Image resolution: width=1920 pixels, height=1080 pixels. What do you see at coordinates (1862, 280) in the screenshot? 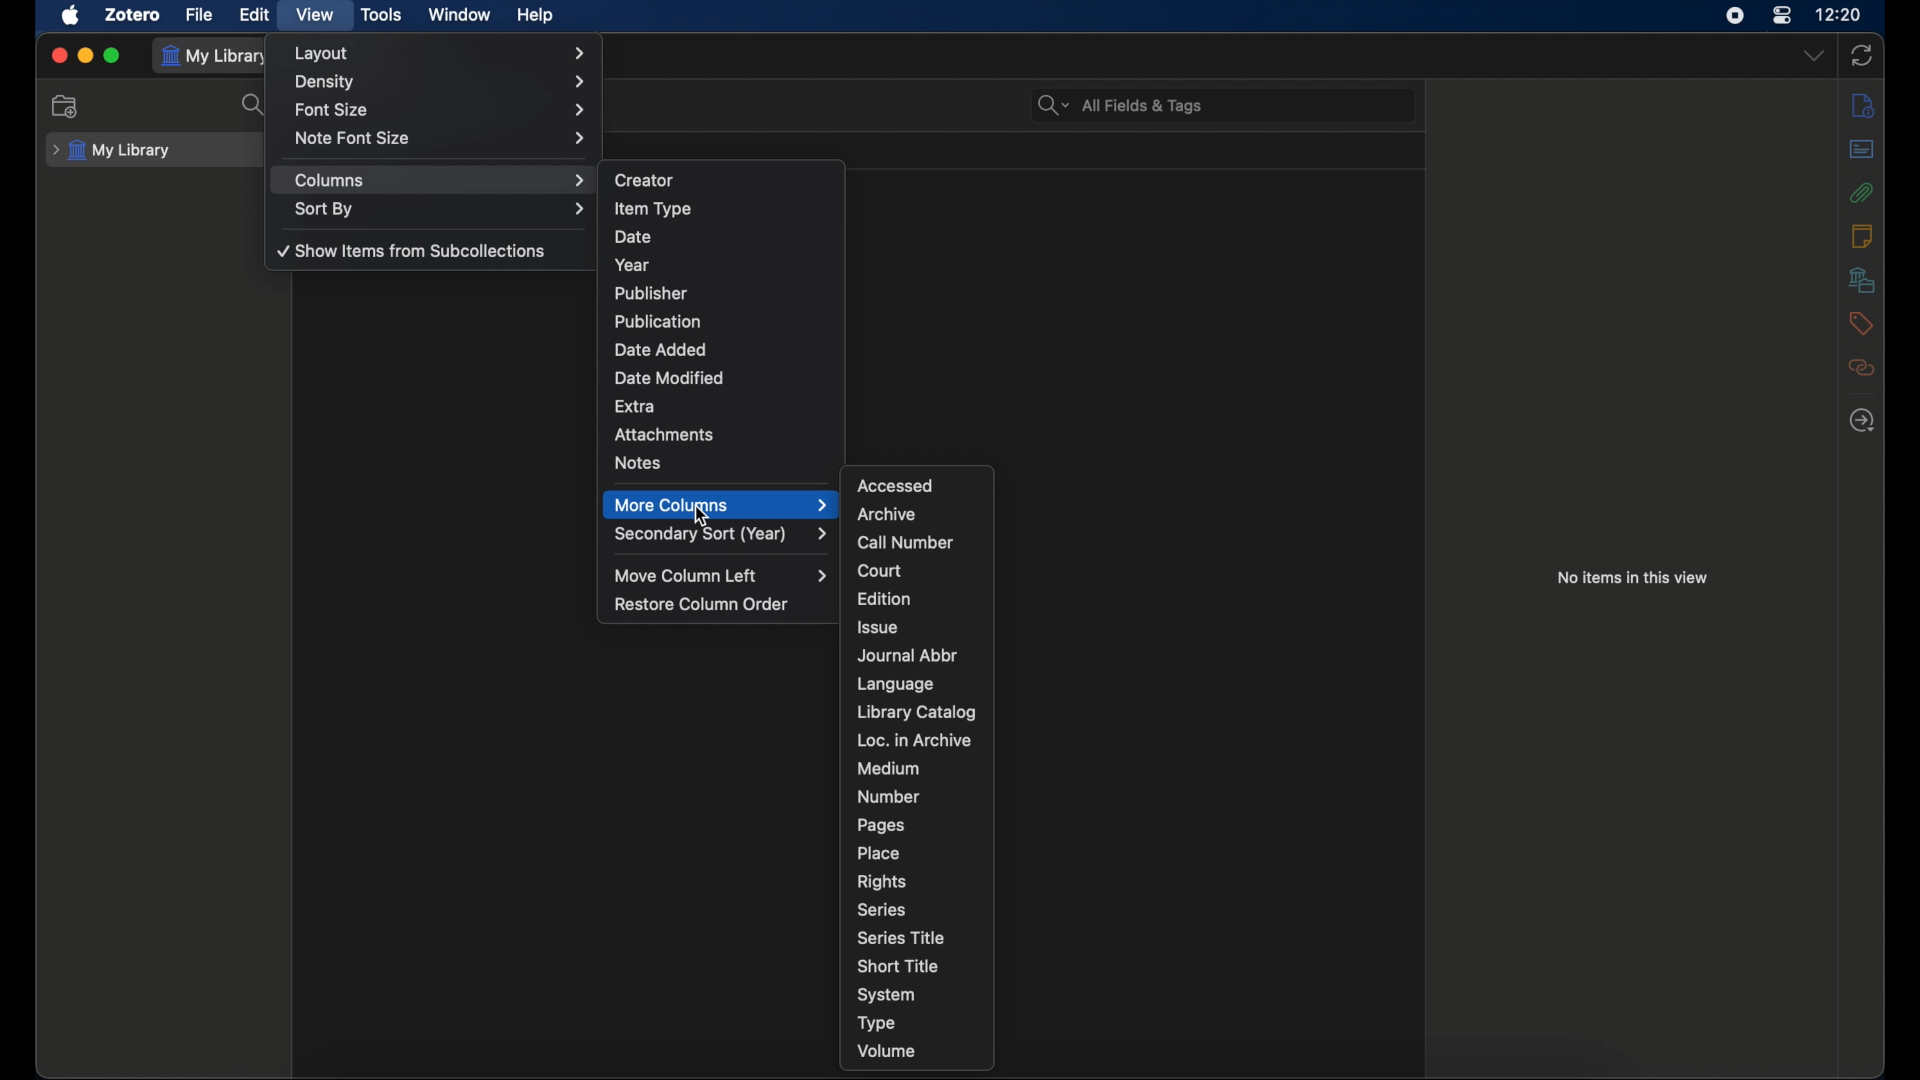
I see `libraries` at bounding box center [1862, 280].